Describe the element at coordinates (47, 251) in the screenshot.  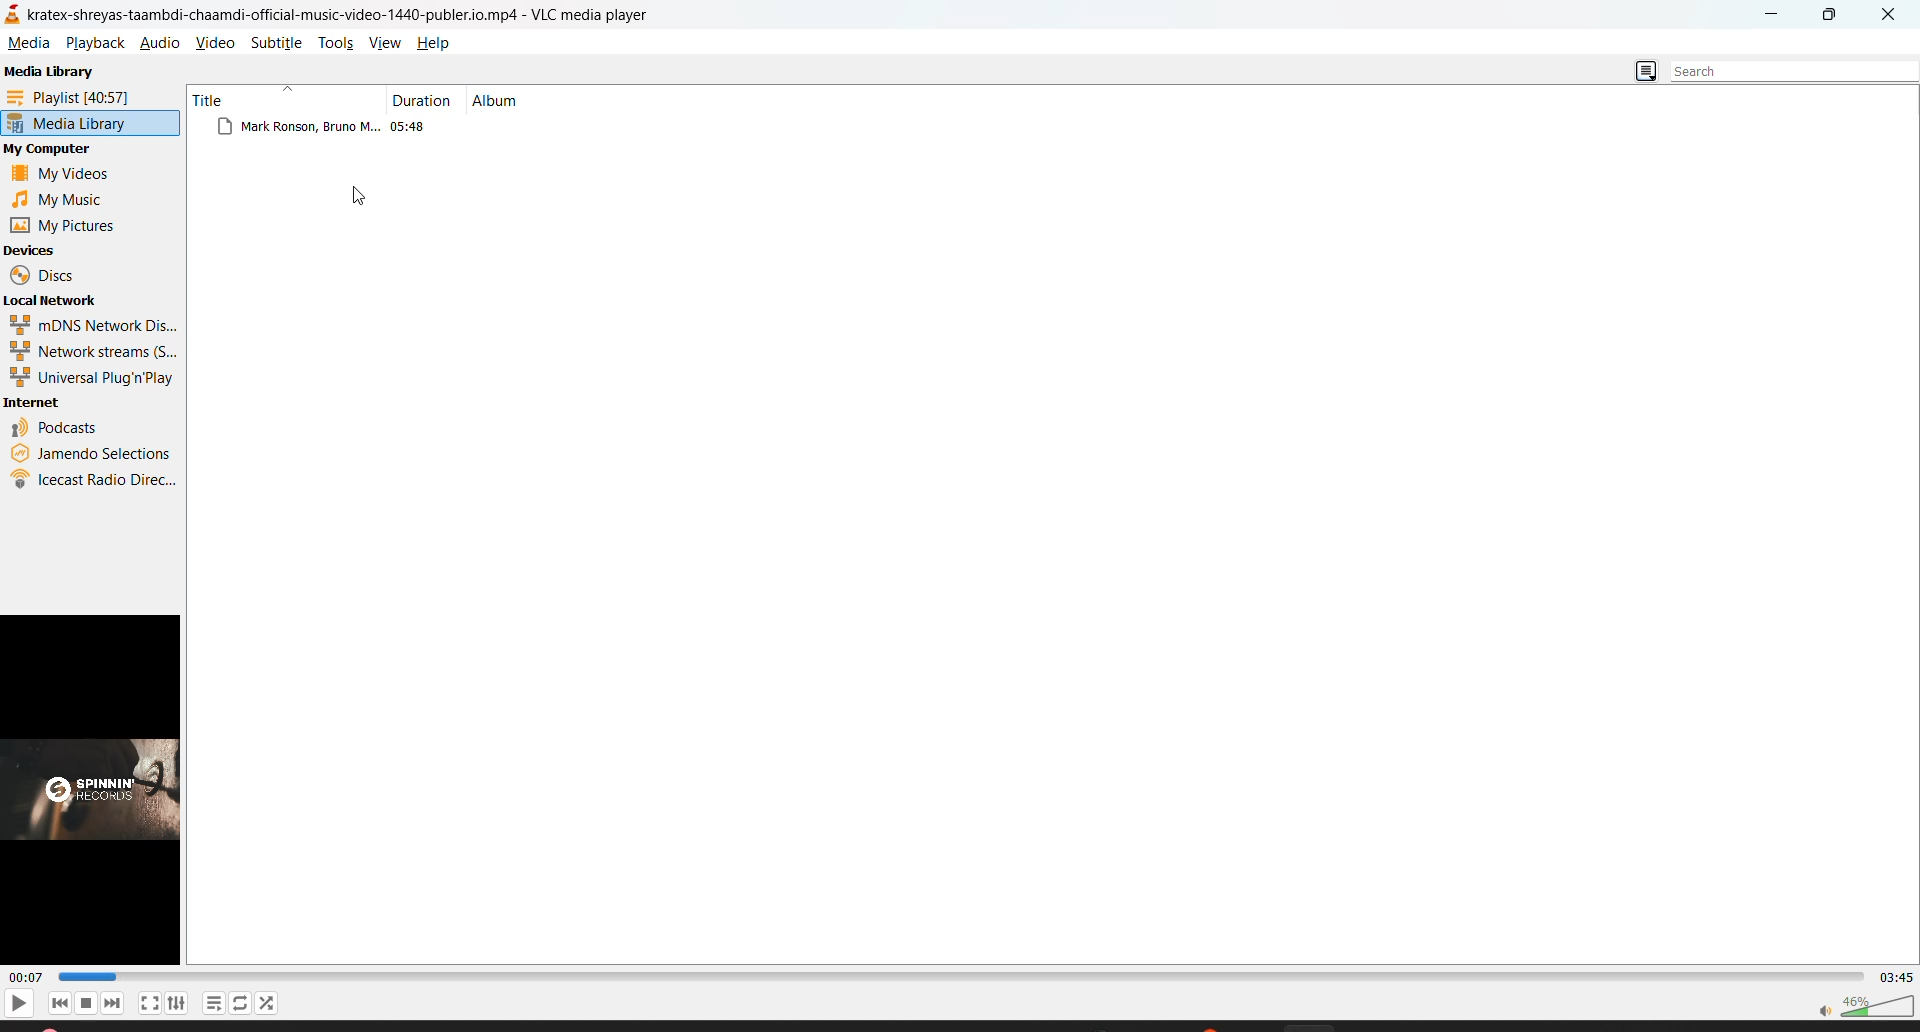
I see `devices` at that location.